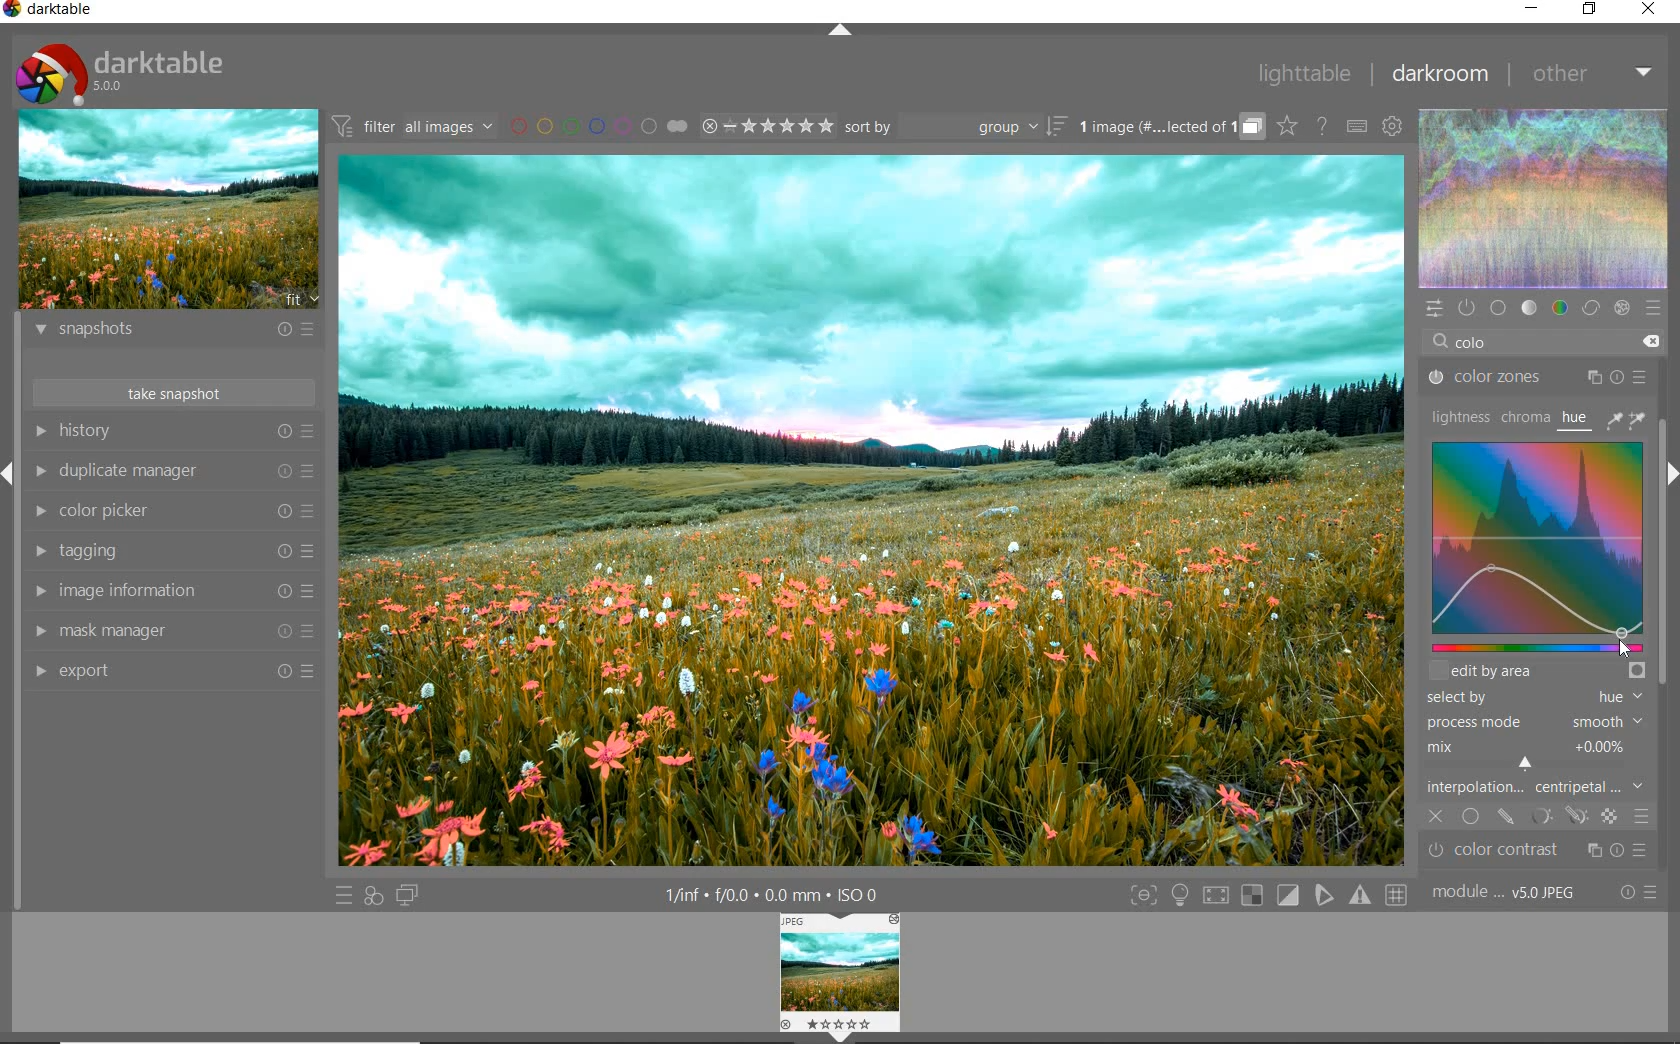 Image resolution: width=1680 pixels, height=1044 pixels. I want to click on tagging, so click(171, 552).